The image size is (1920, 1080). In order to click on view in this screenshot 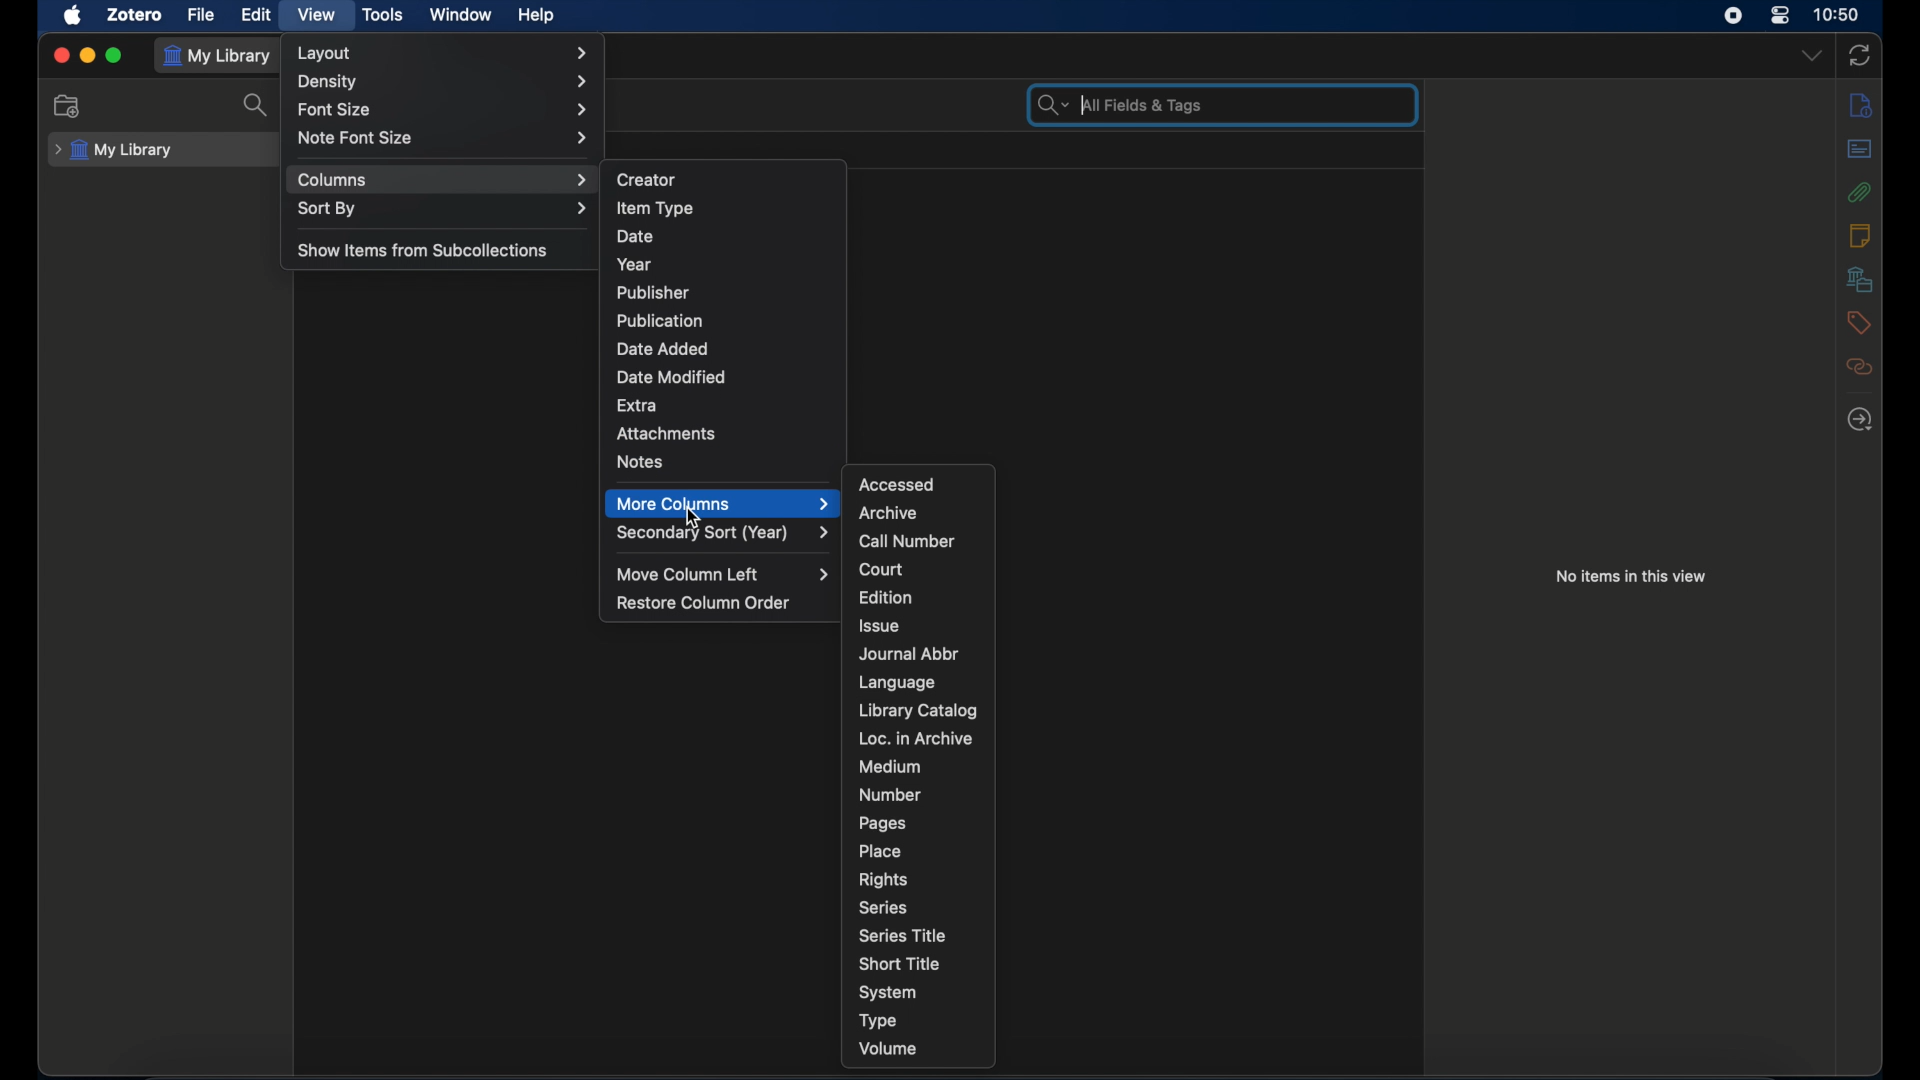, I will do `click(318, 16)`.